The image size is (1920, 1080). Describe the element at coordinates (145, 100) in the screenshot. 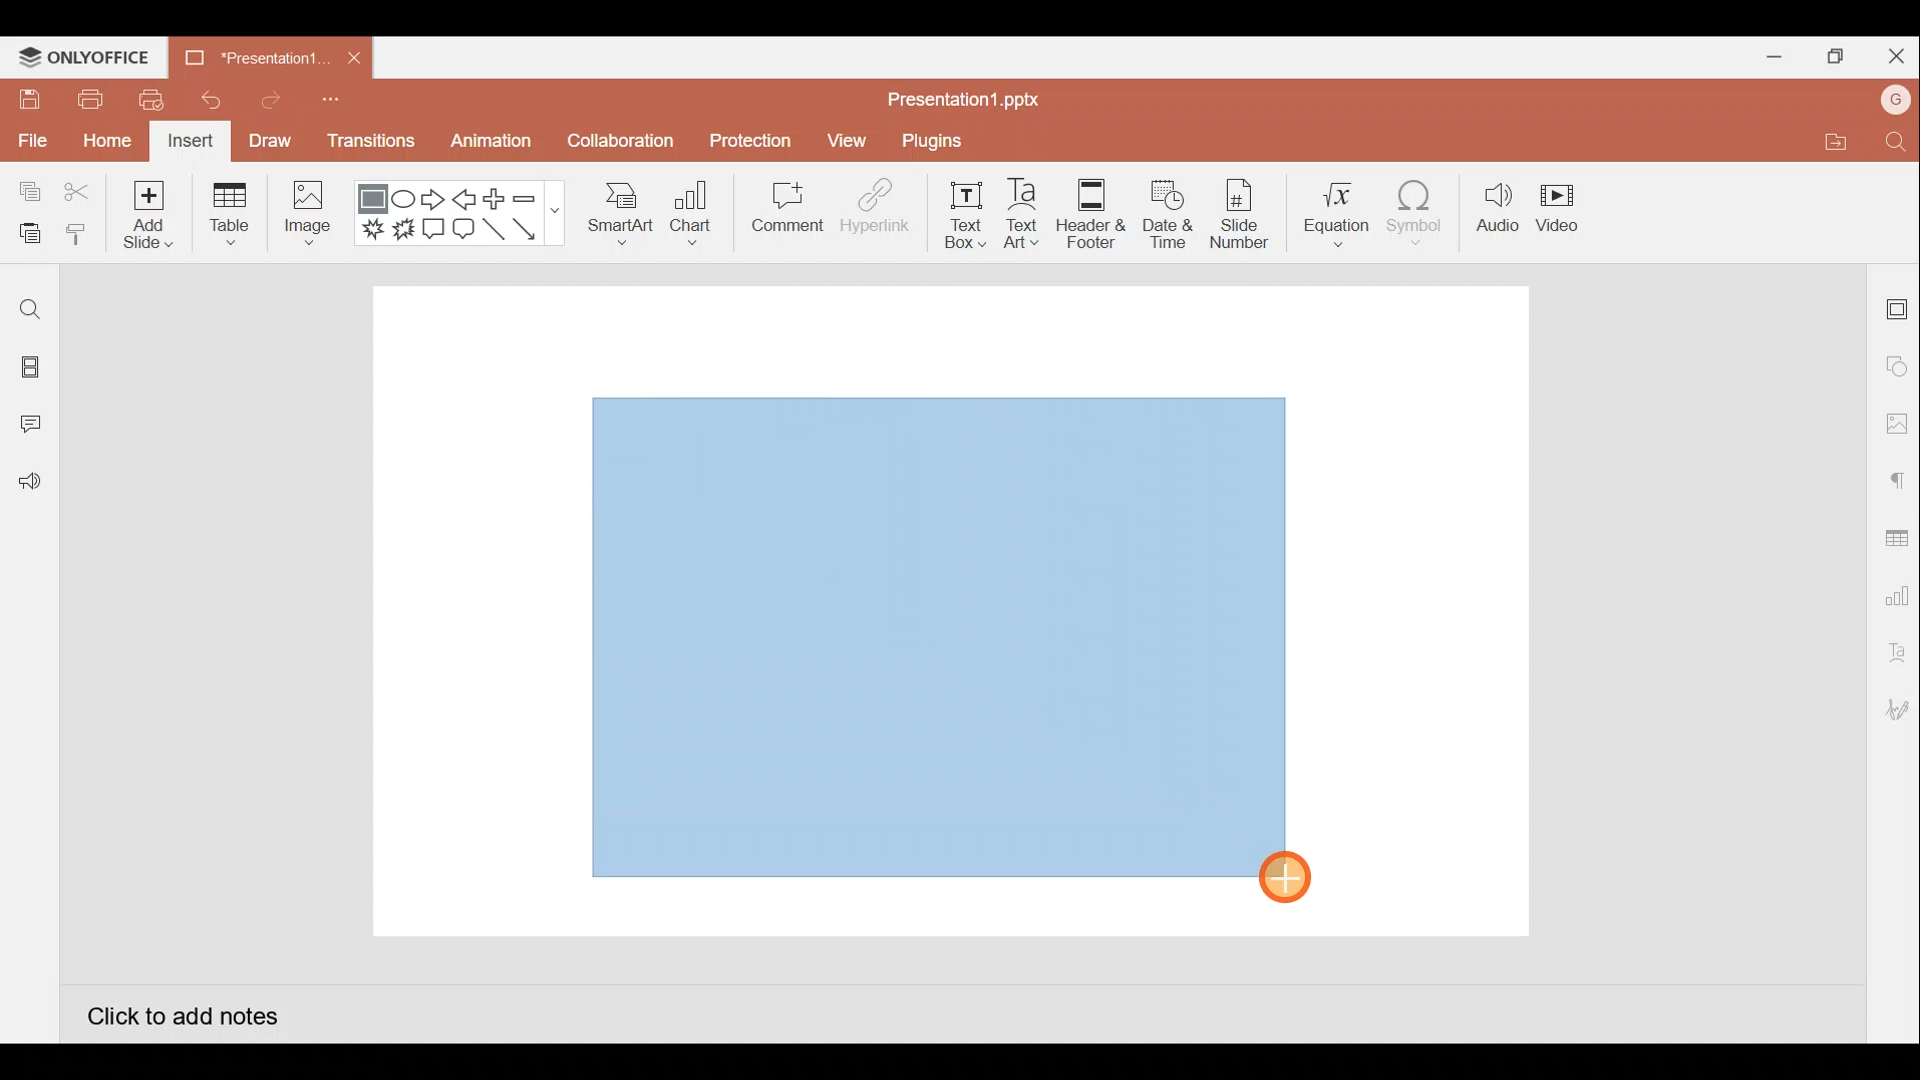

I see `Quick print` at that location.